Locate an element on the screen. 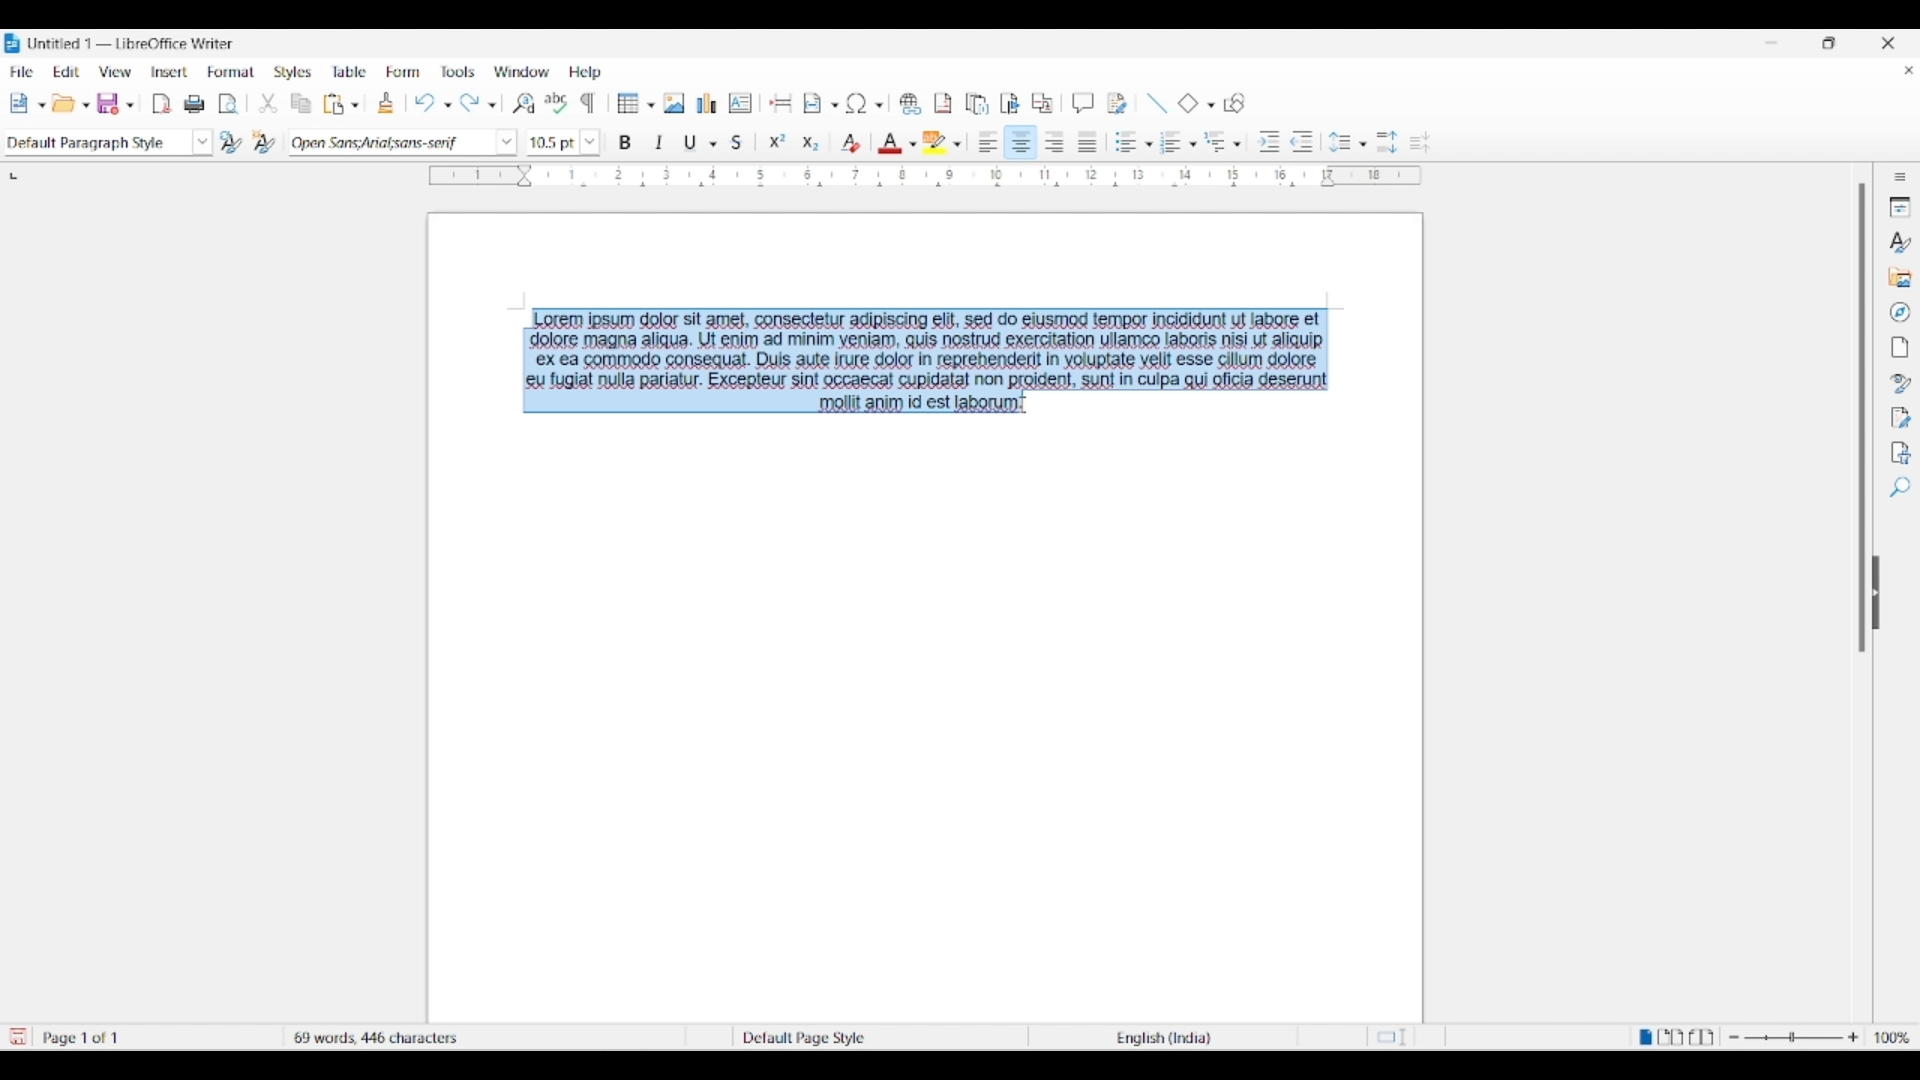  Clear direct formatting is located at coordinates (851, 143).